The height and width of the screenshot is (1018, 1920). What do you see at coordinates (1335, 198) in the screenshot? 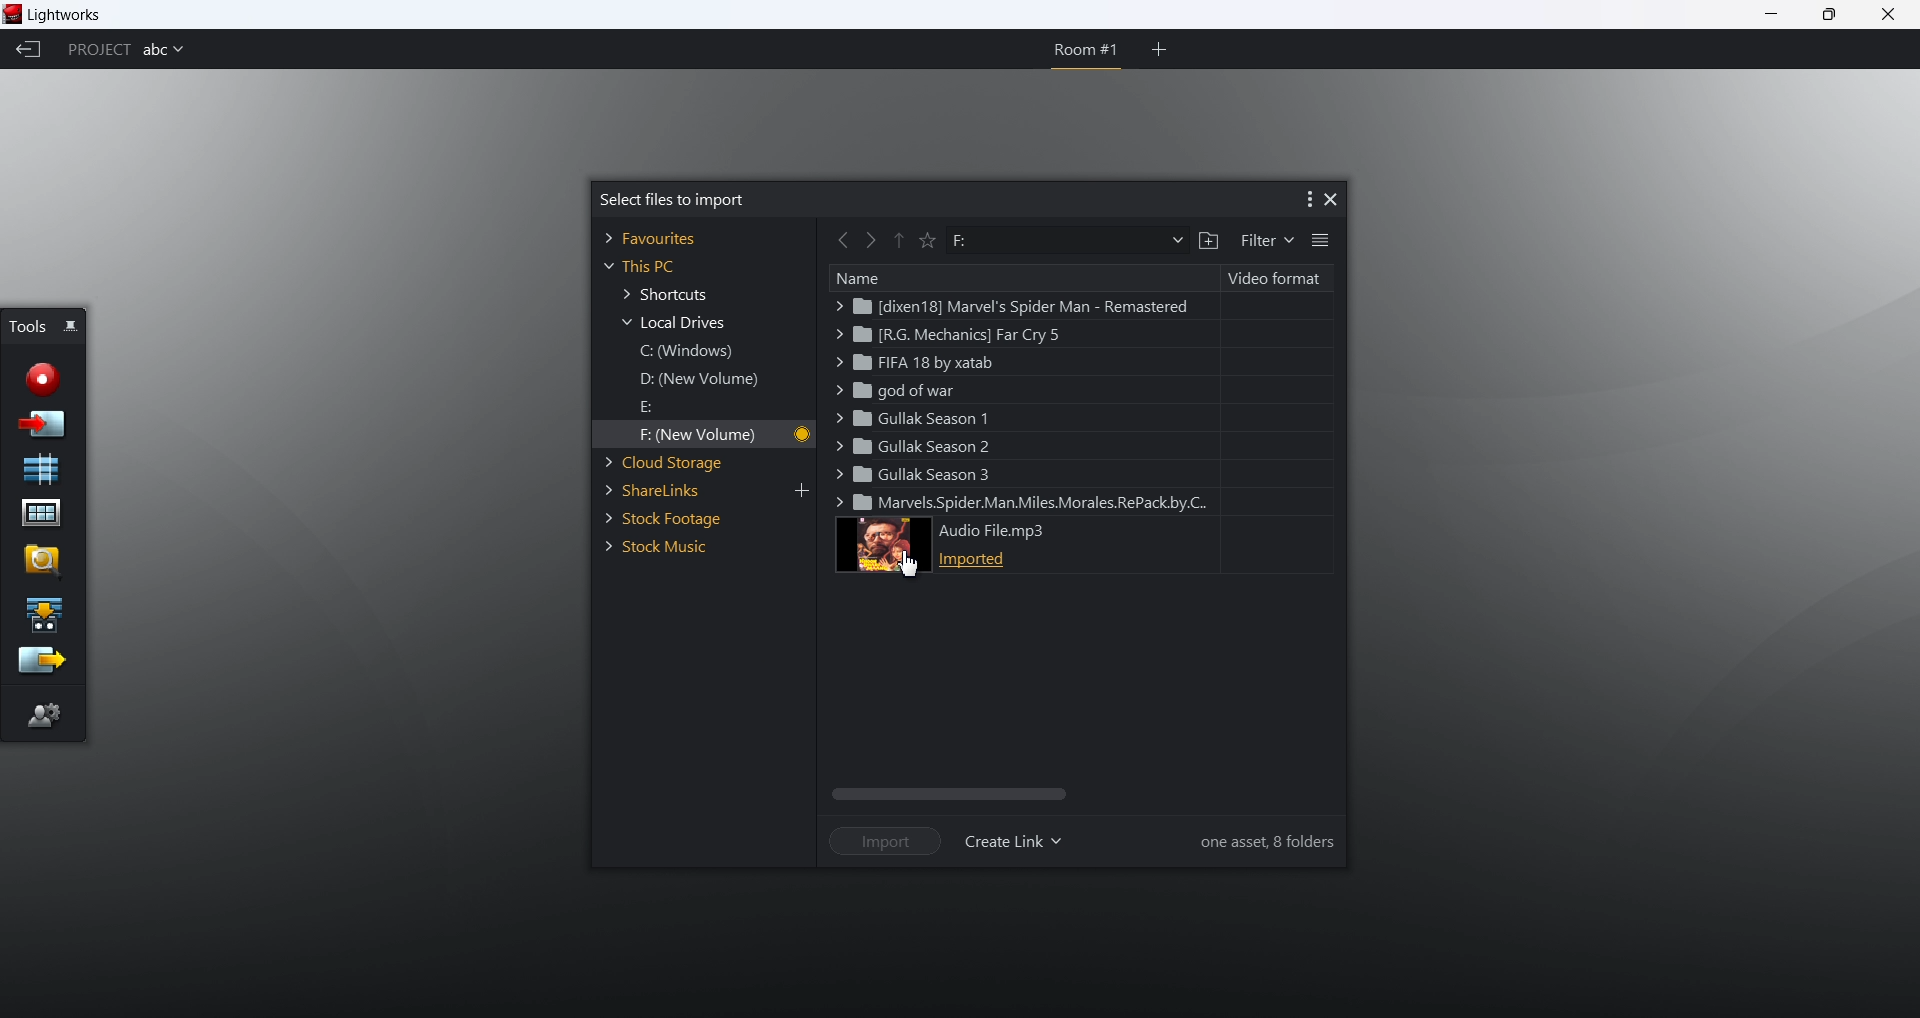
I see `close dialog` at bounding box center [1335, 198].